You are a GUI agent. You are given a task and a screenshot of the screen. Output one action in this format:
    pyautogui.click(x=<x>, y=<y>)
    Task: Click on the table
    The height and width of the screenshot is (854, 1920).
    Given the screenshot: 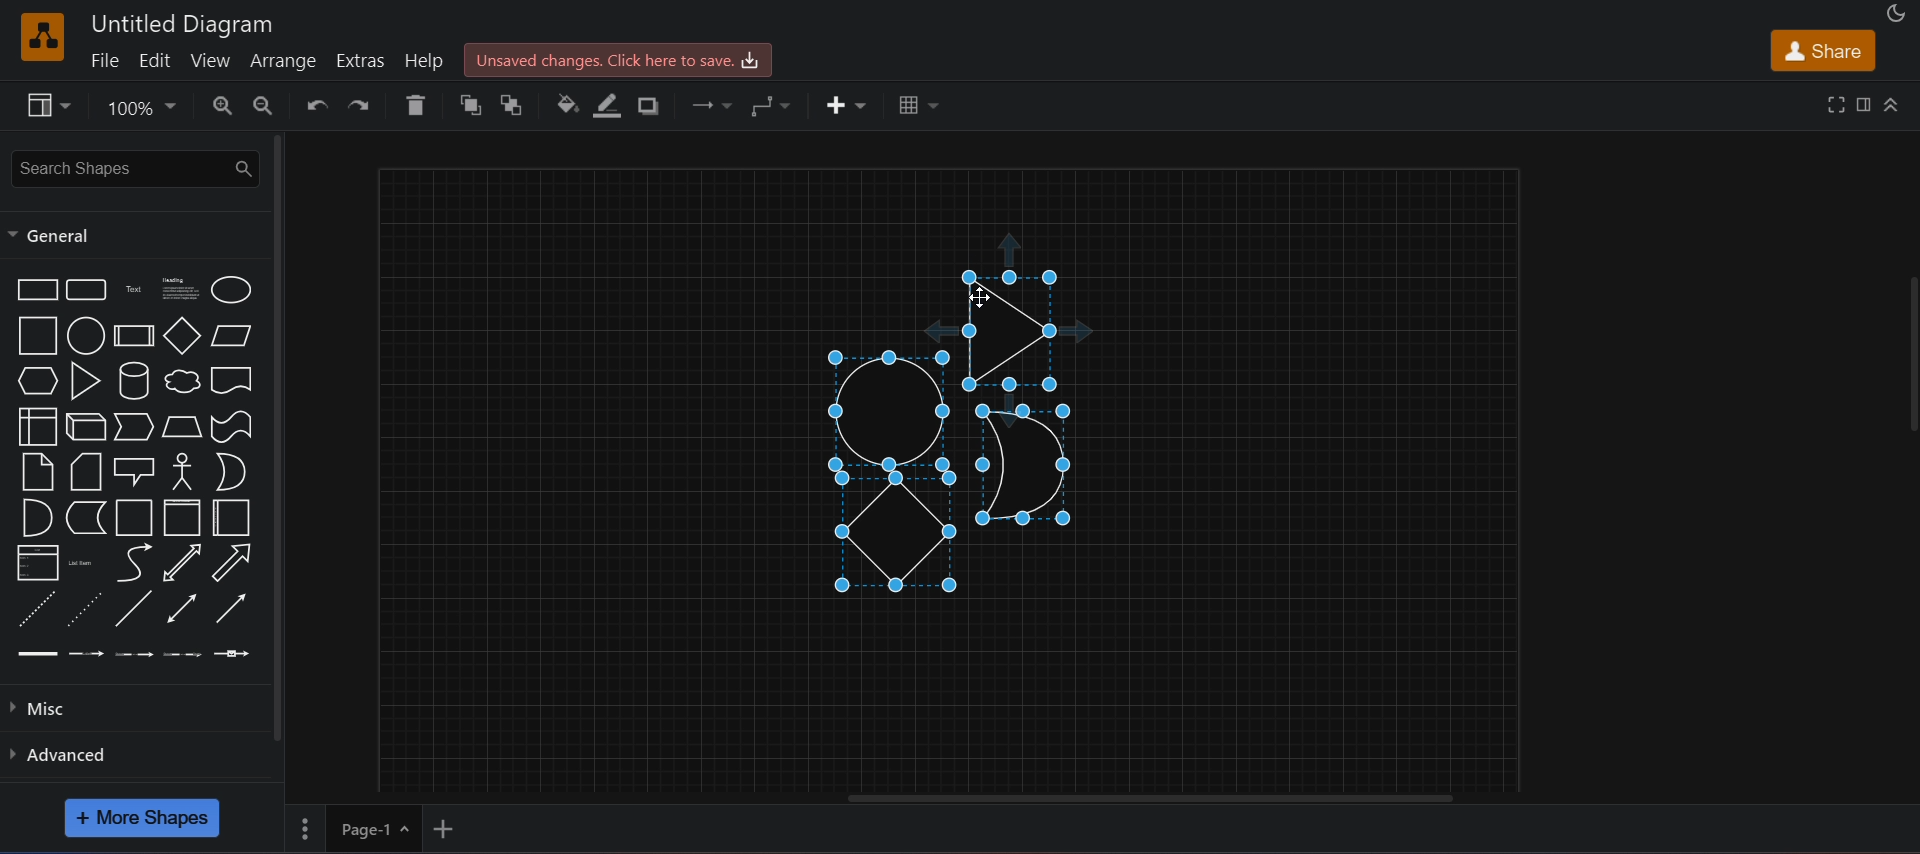 What is the action you would take?
    pyautogui.click(x=915, y=104)
    